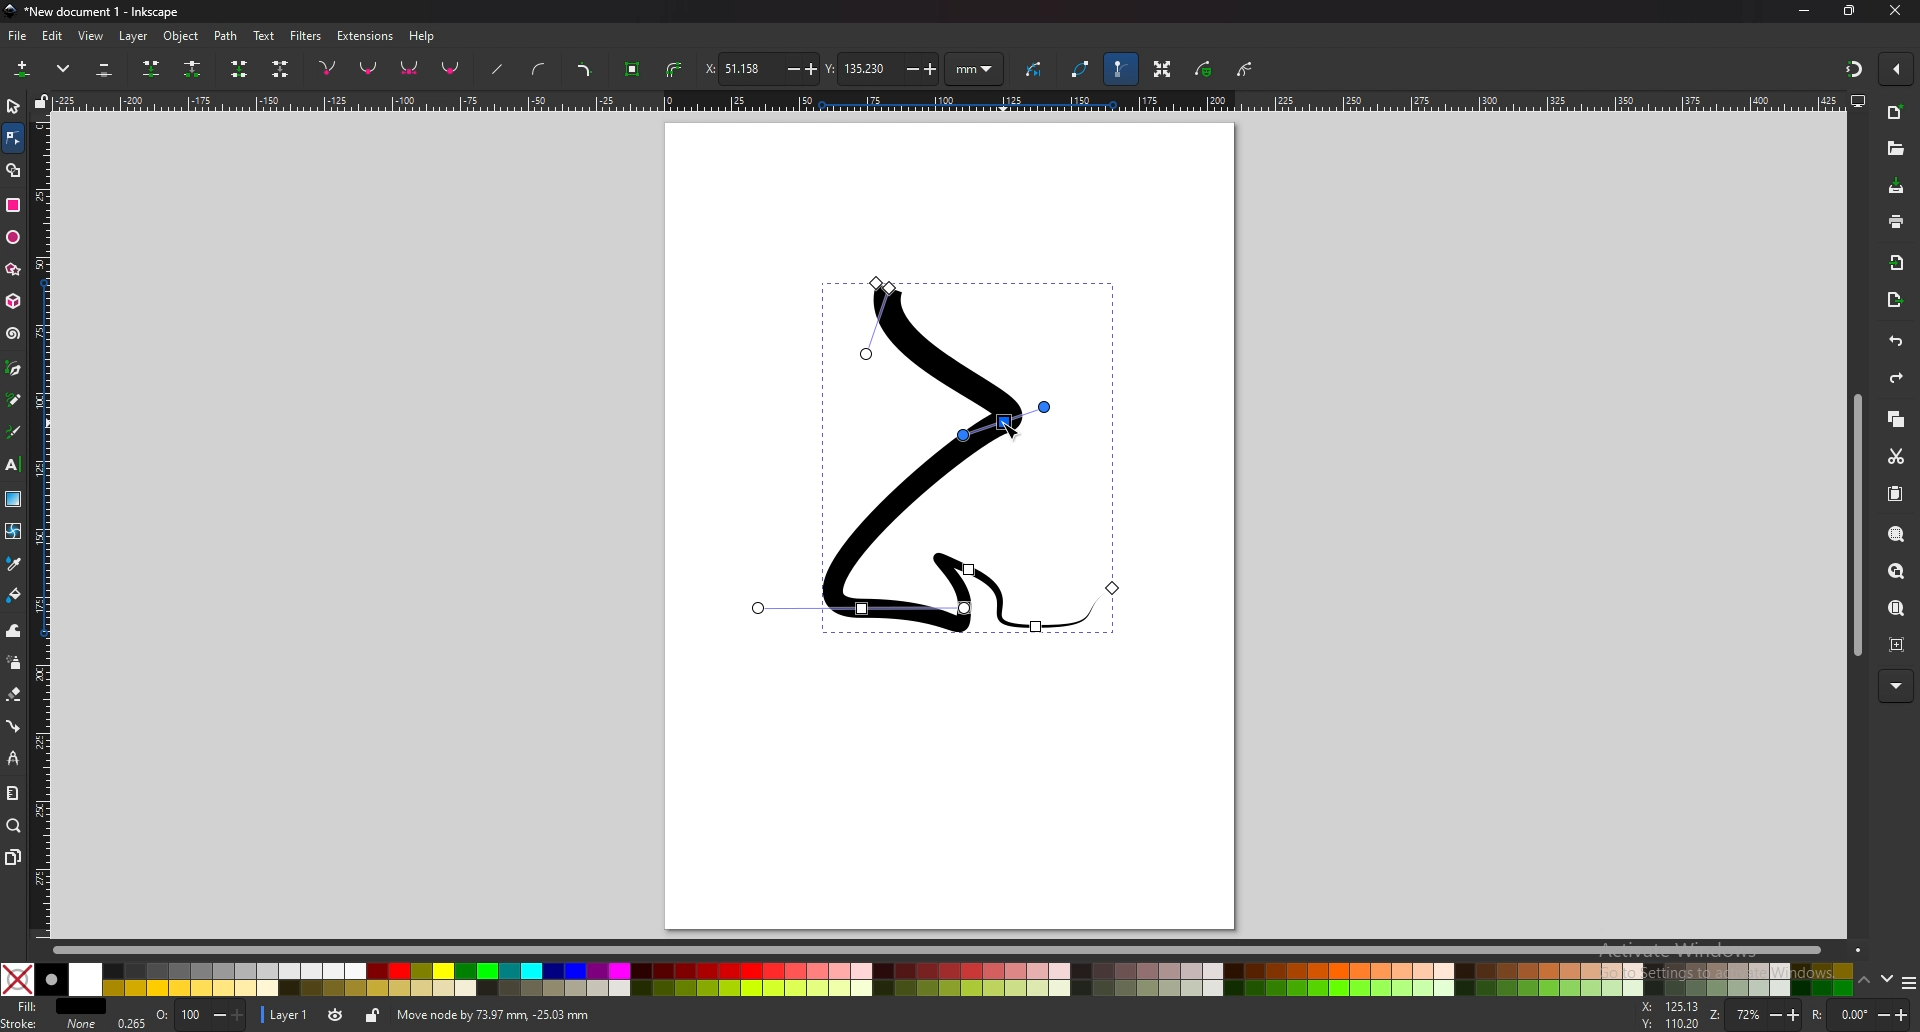 Image resolution: width=1920 pixels, height=1032 pixels. I want to click on object to path, so click(635, 67).